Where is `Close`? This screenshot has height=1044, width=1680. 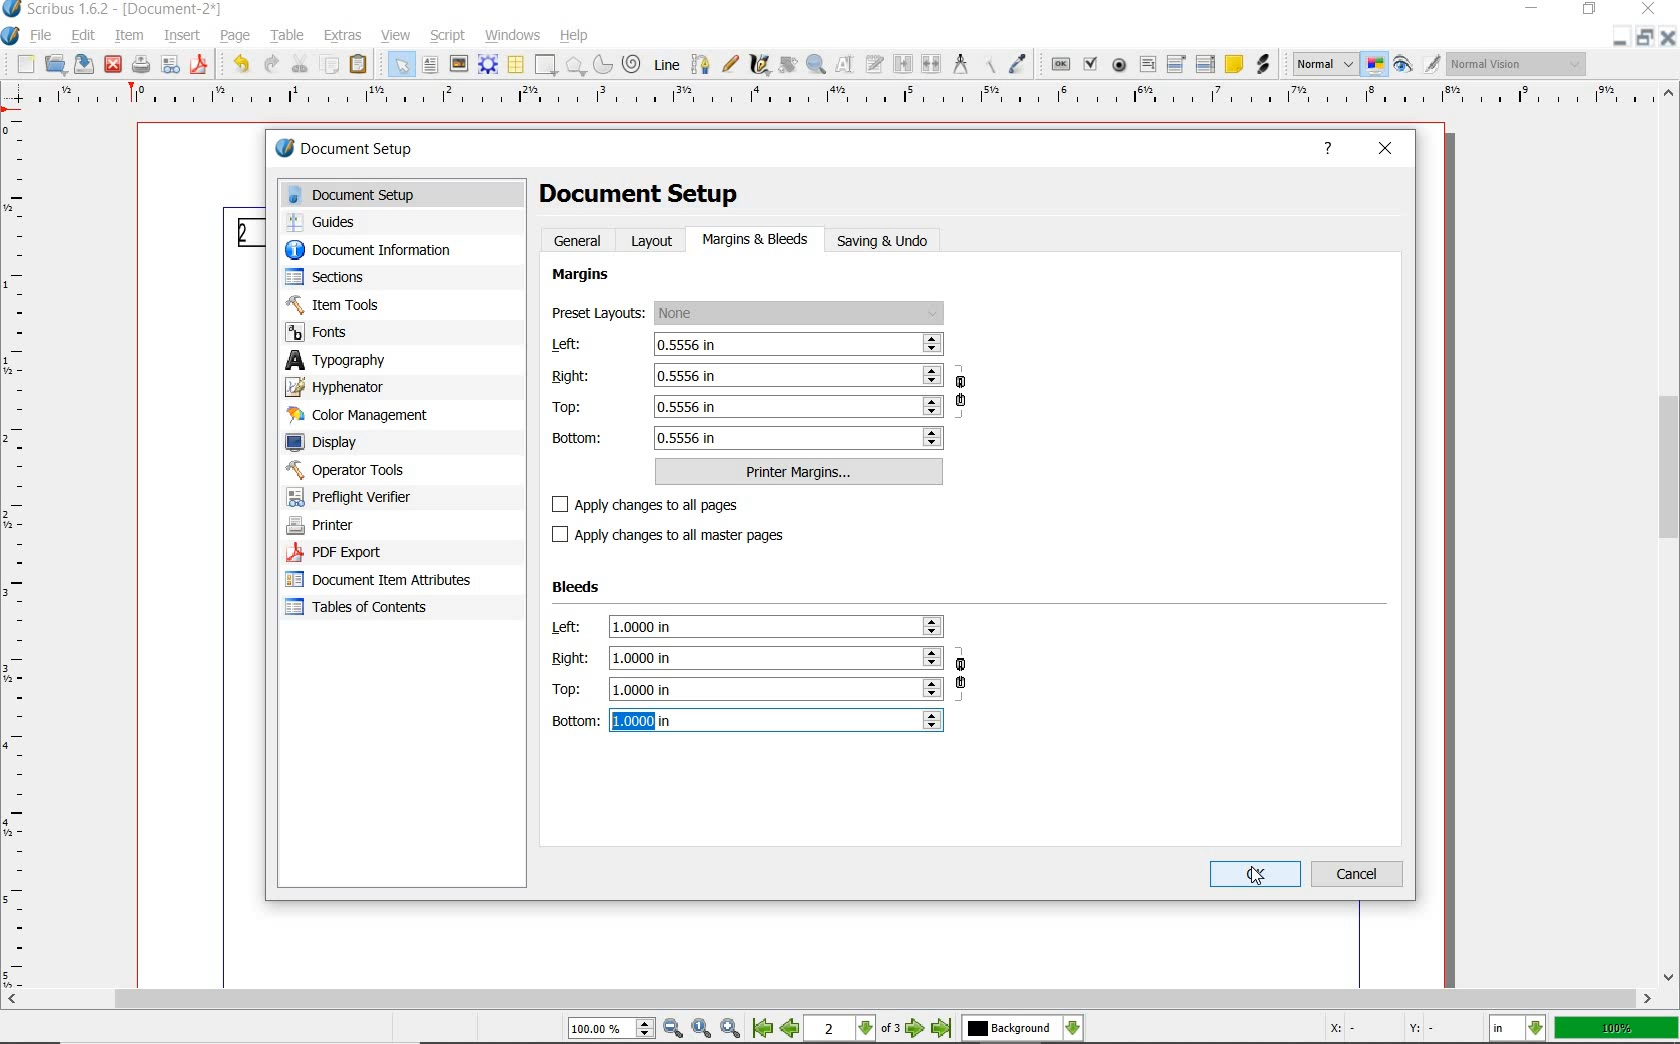
Close is located at coordinates (1619, 37).